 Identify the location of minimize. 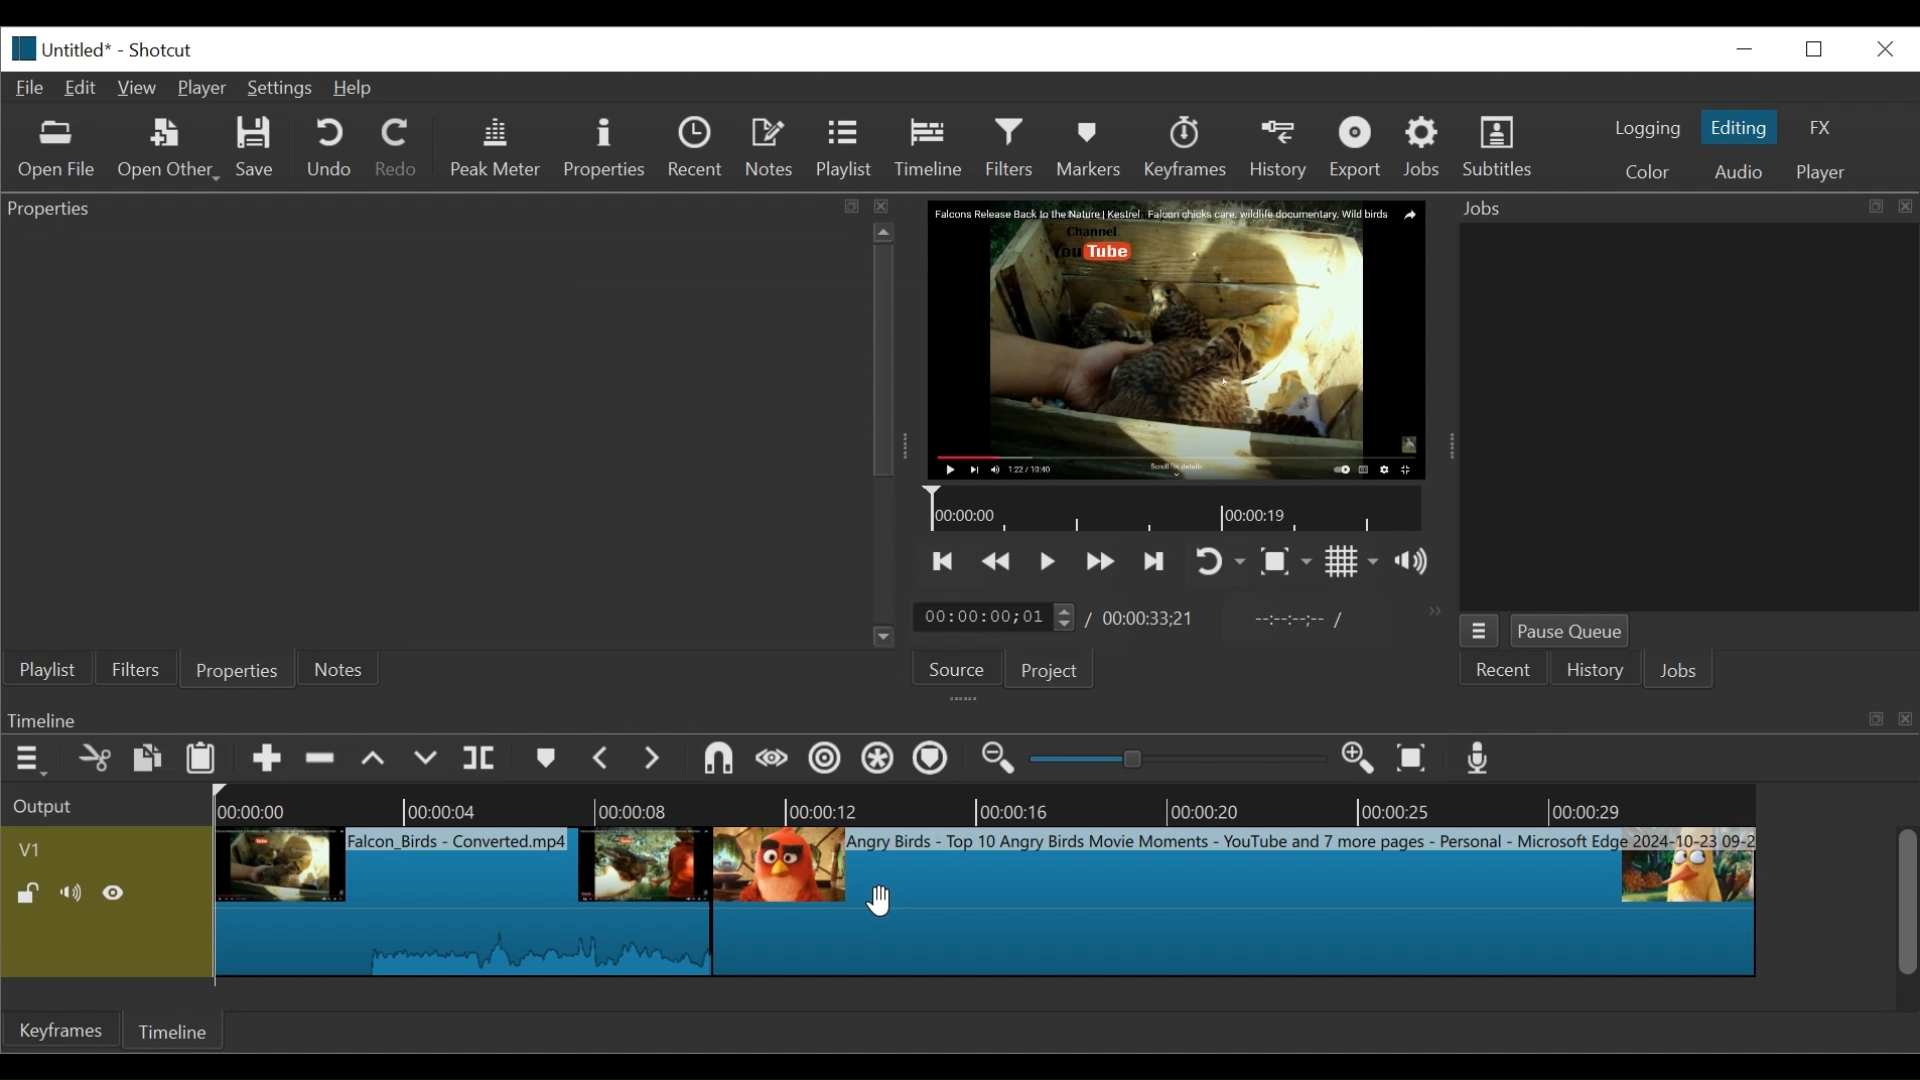
(1743, 50).